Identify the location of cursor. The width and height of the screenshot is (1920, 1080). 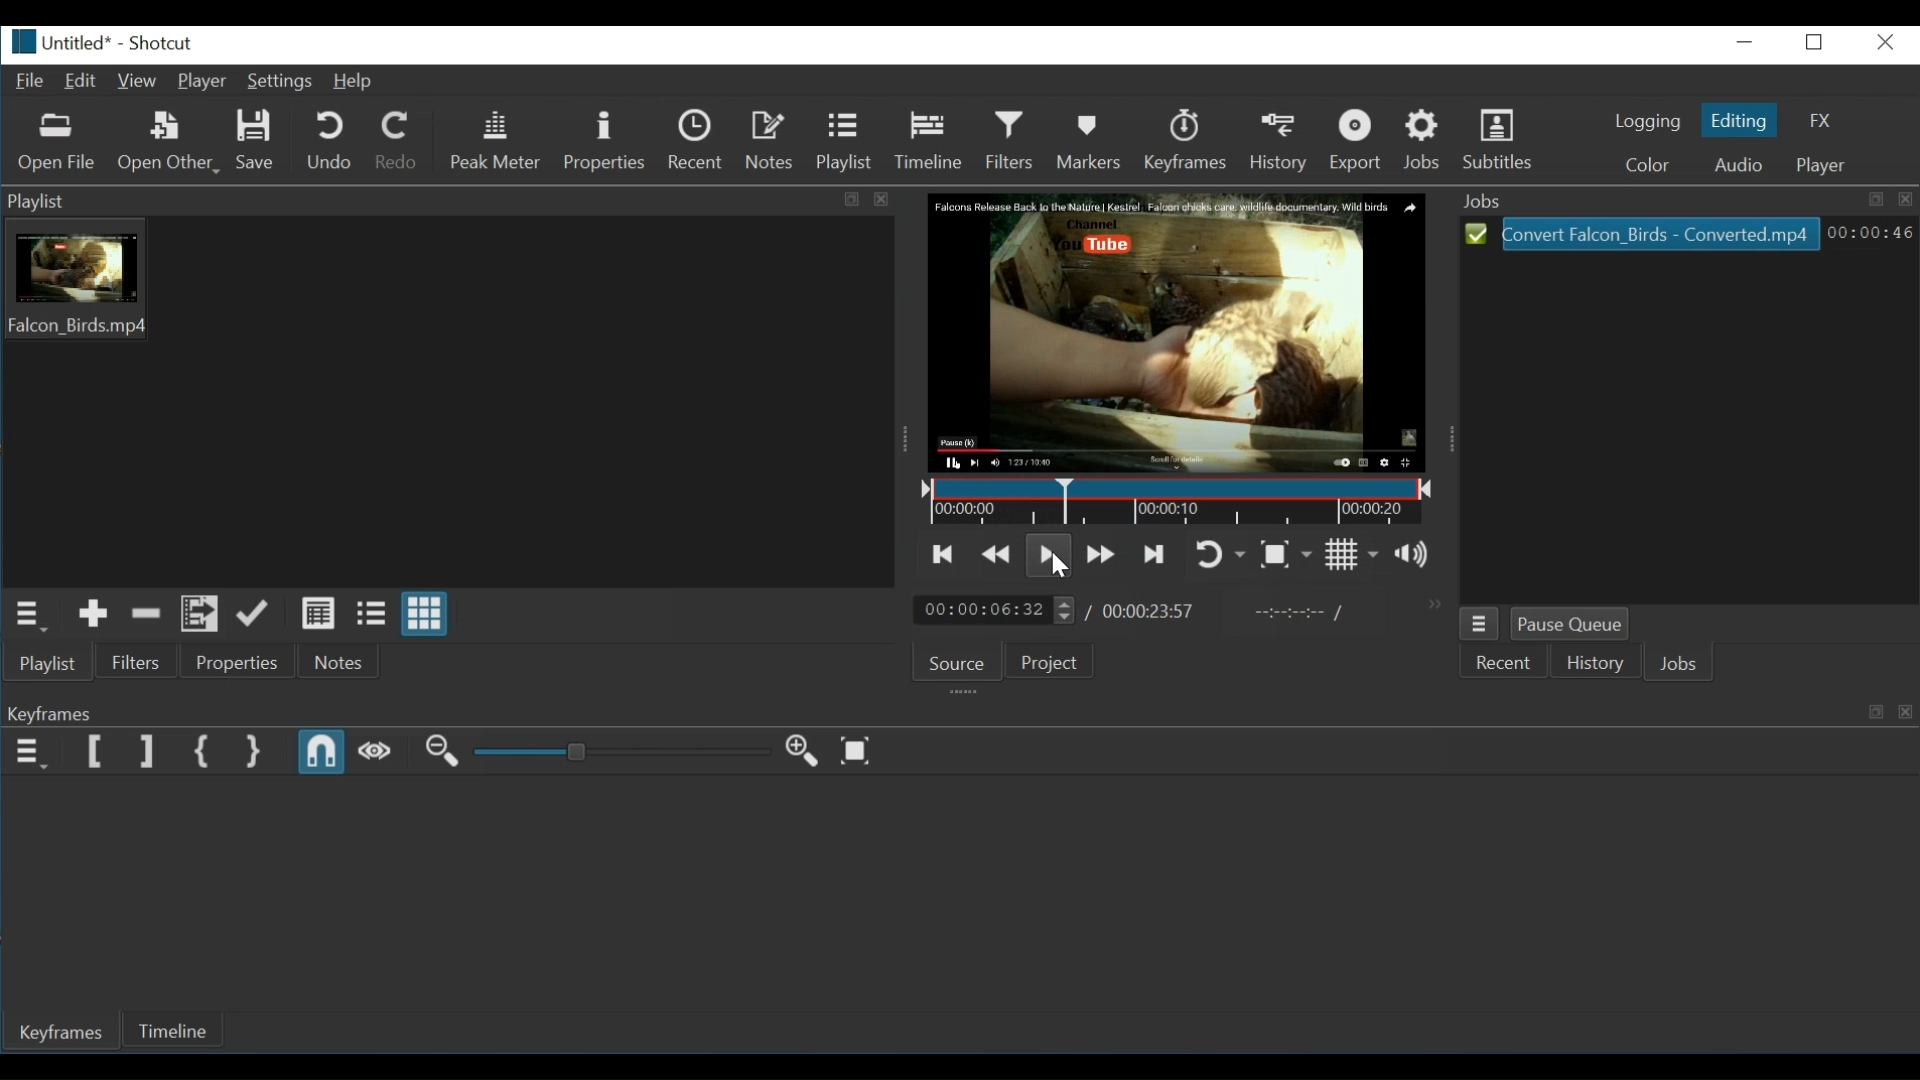
(1059, 570).